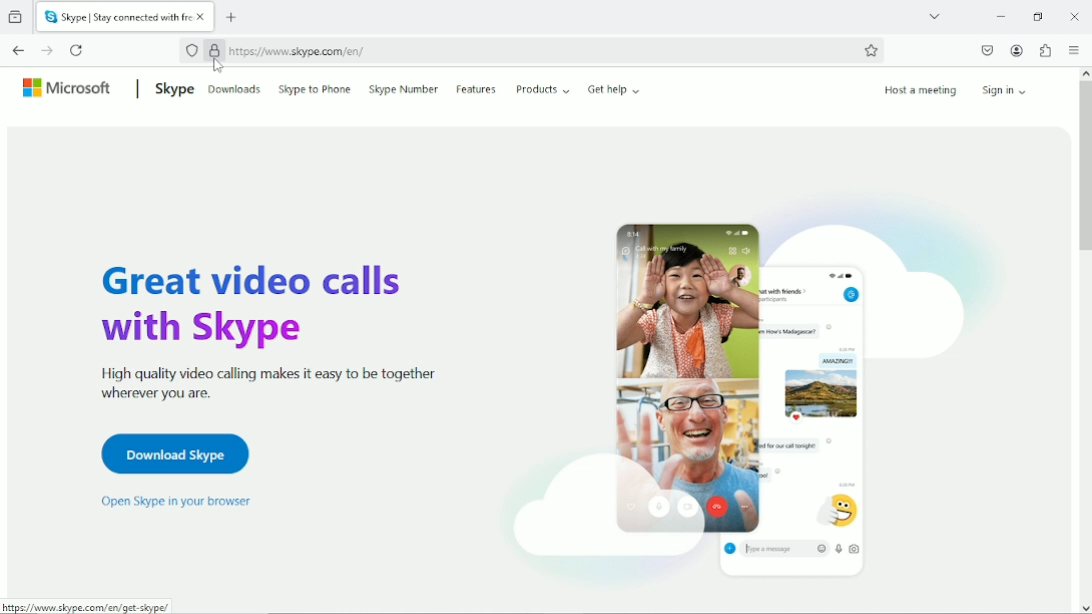  What do you see at coordinates (1008, 89) in the screenshot?
I see `Sign in` at bounding box center [1008, 89].